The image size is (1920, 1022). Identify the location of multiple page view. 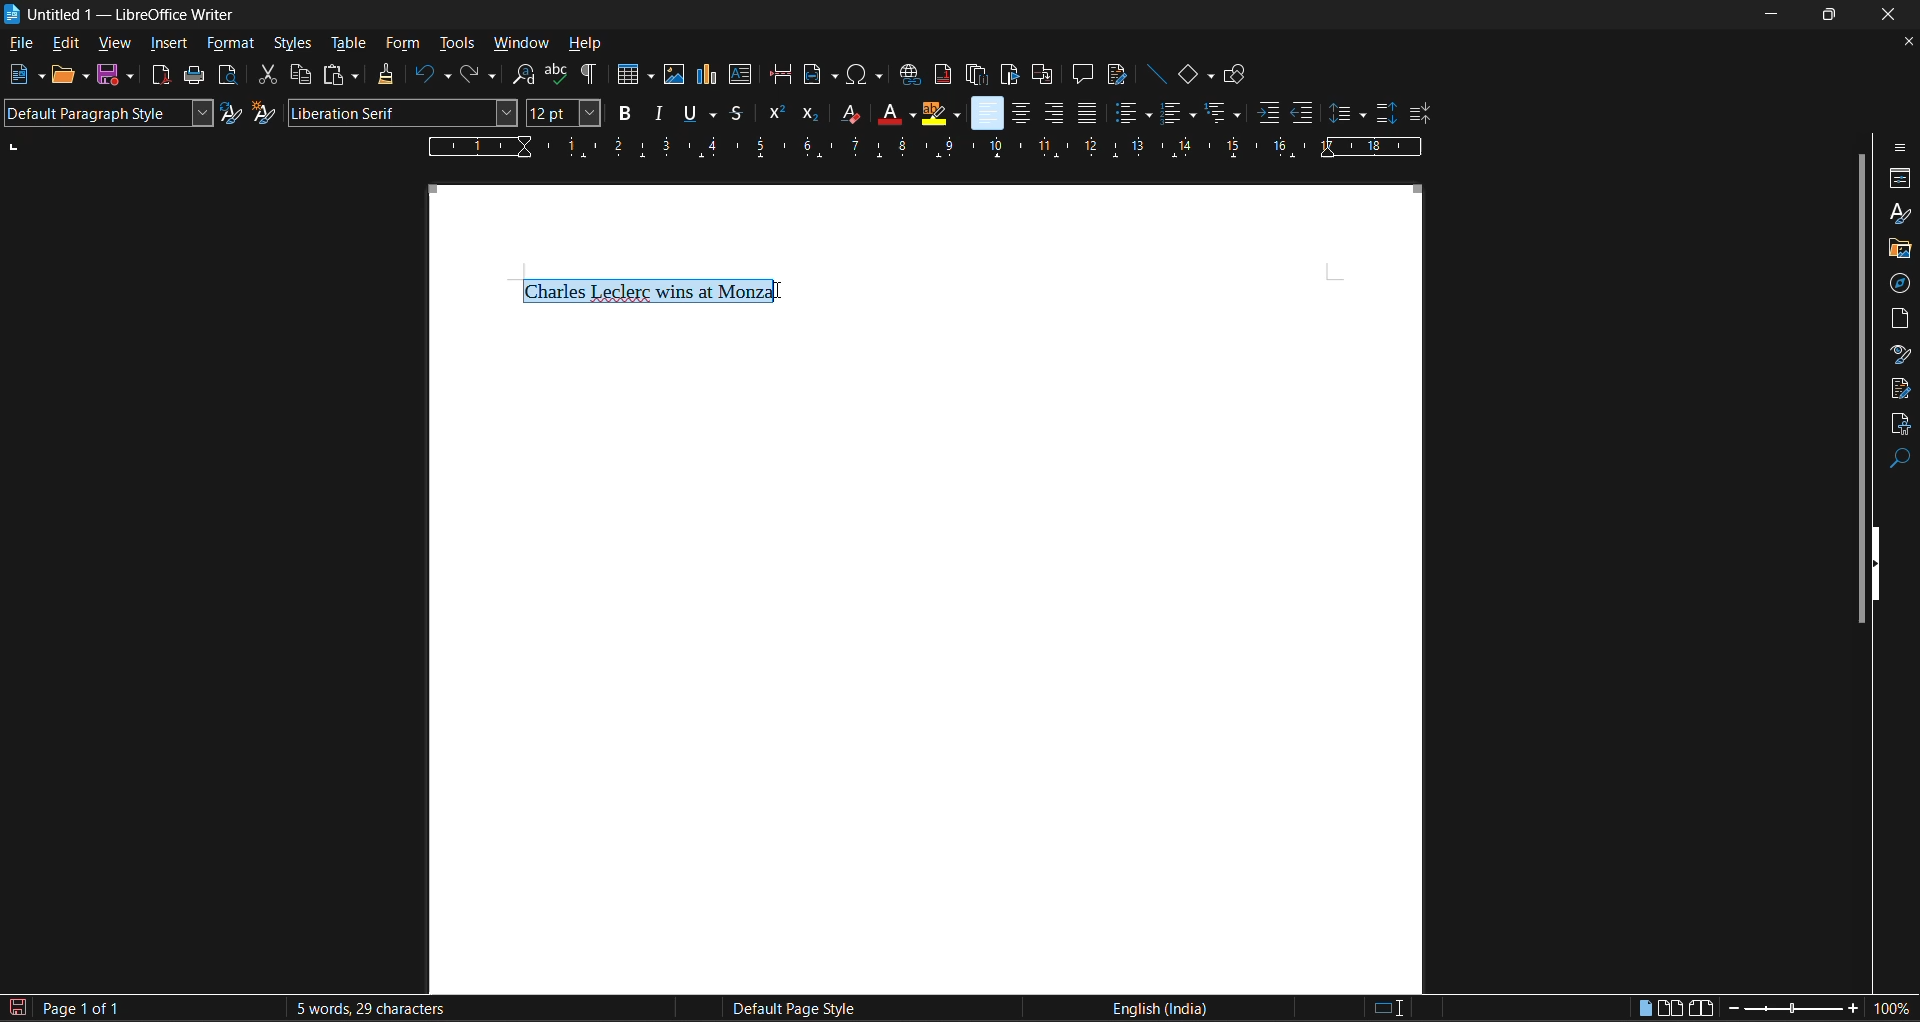
(1670, 1007).